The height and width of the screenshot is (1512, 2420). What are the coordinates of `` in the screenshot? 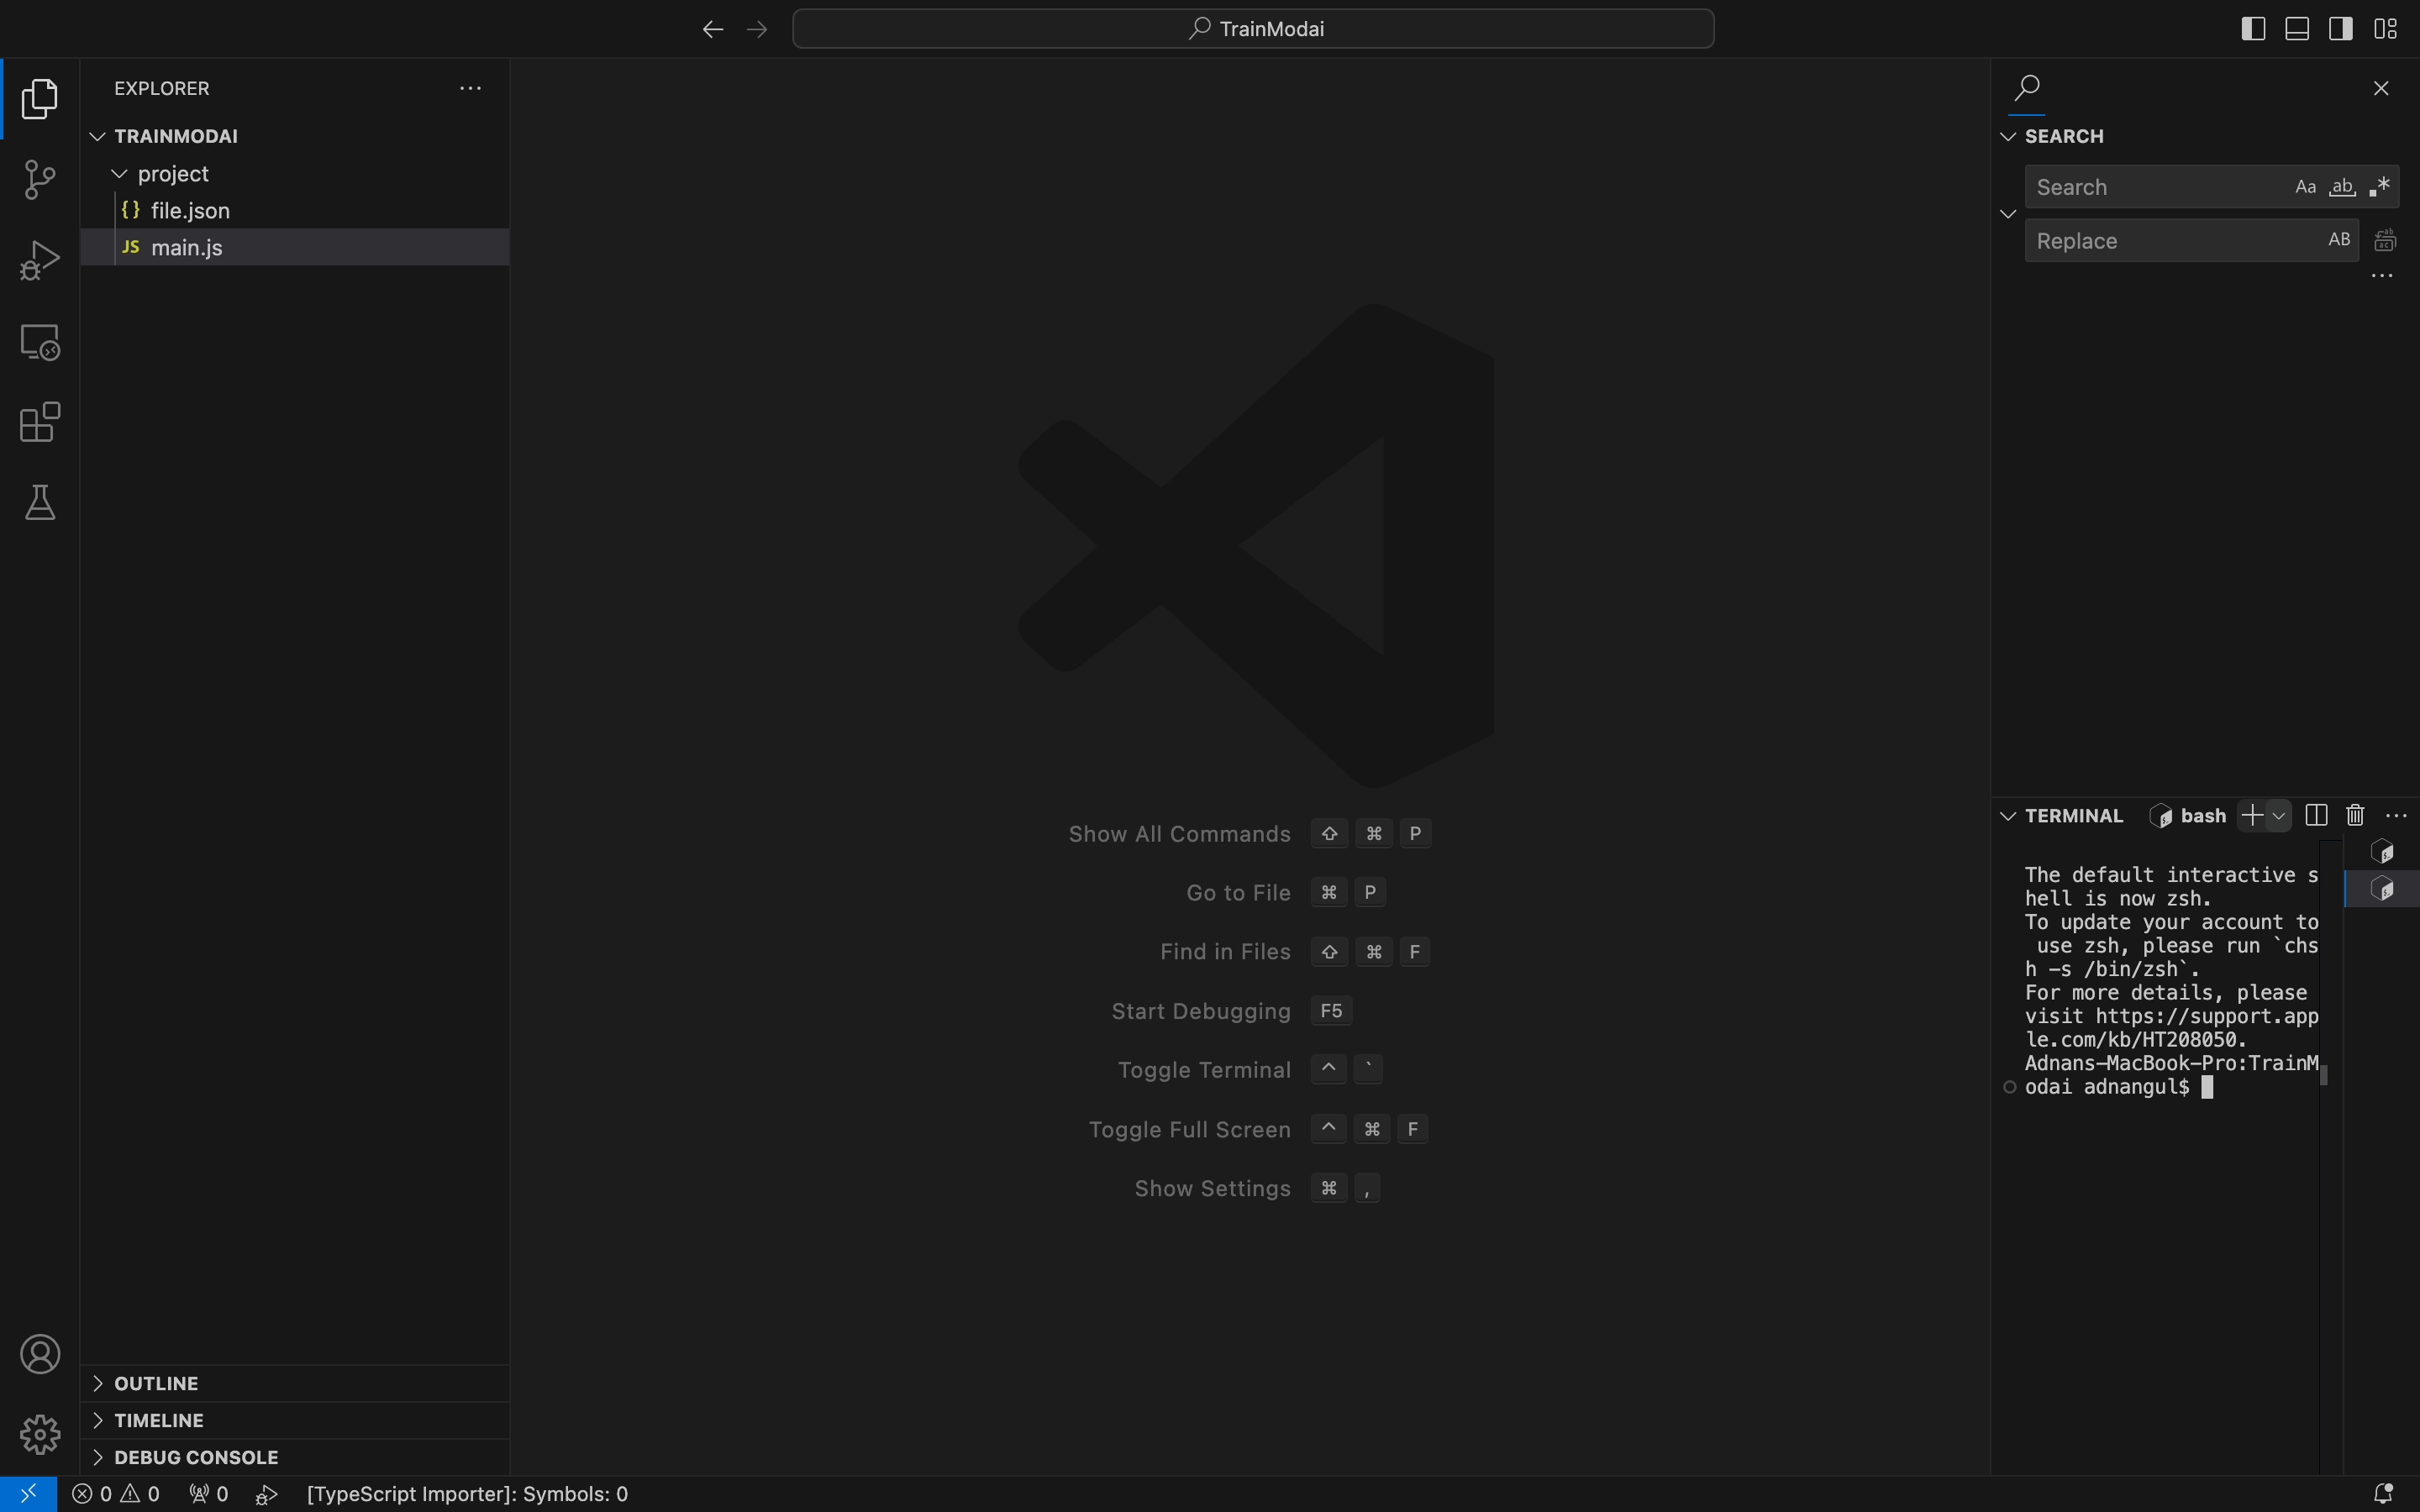 It's located at (2376, 849).